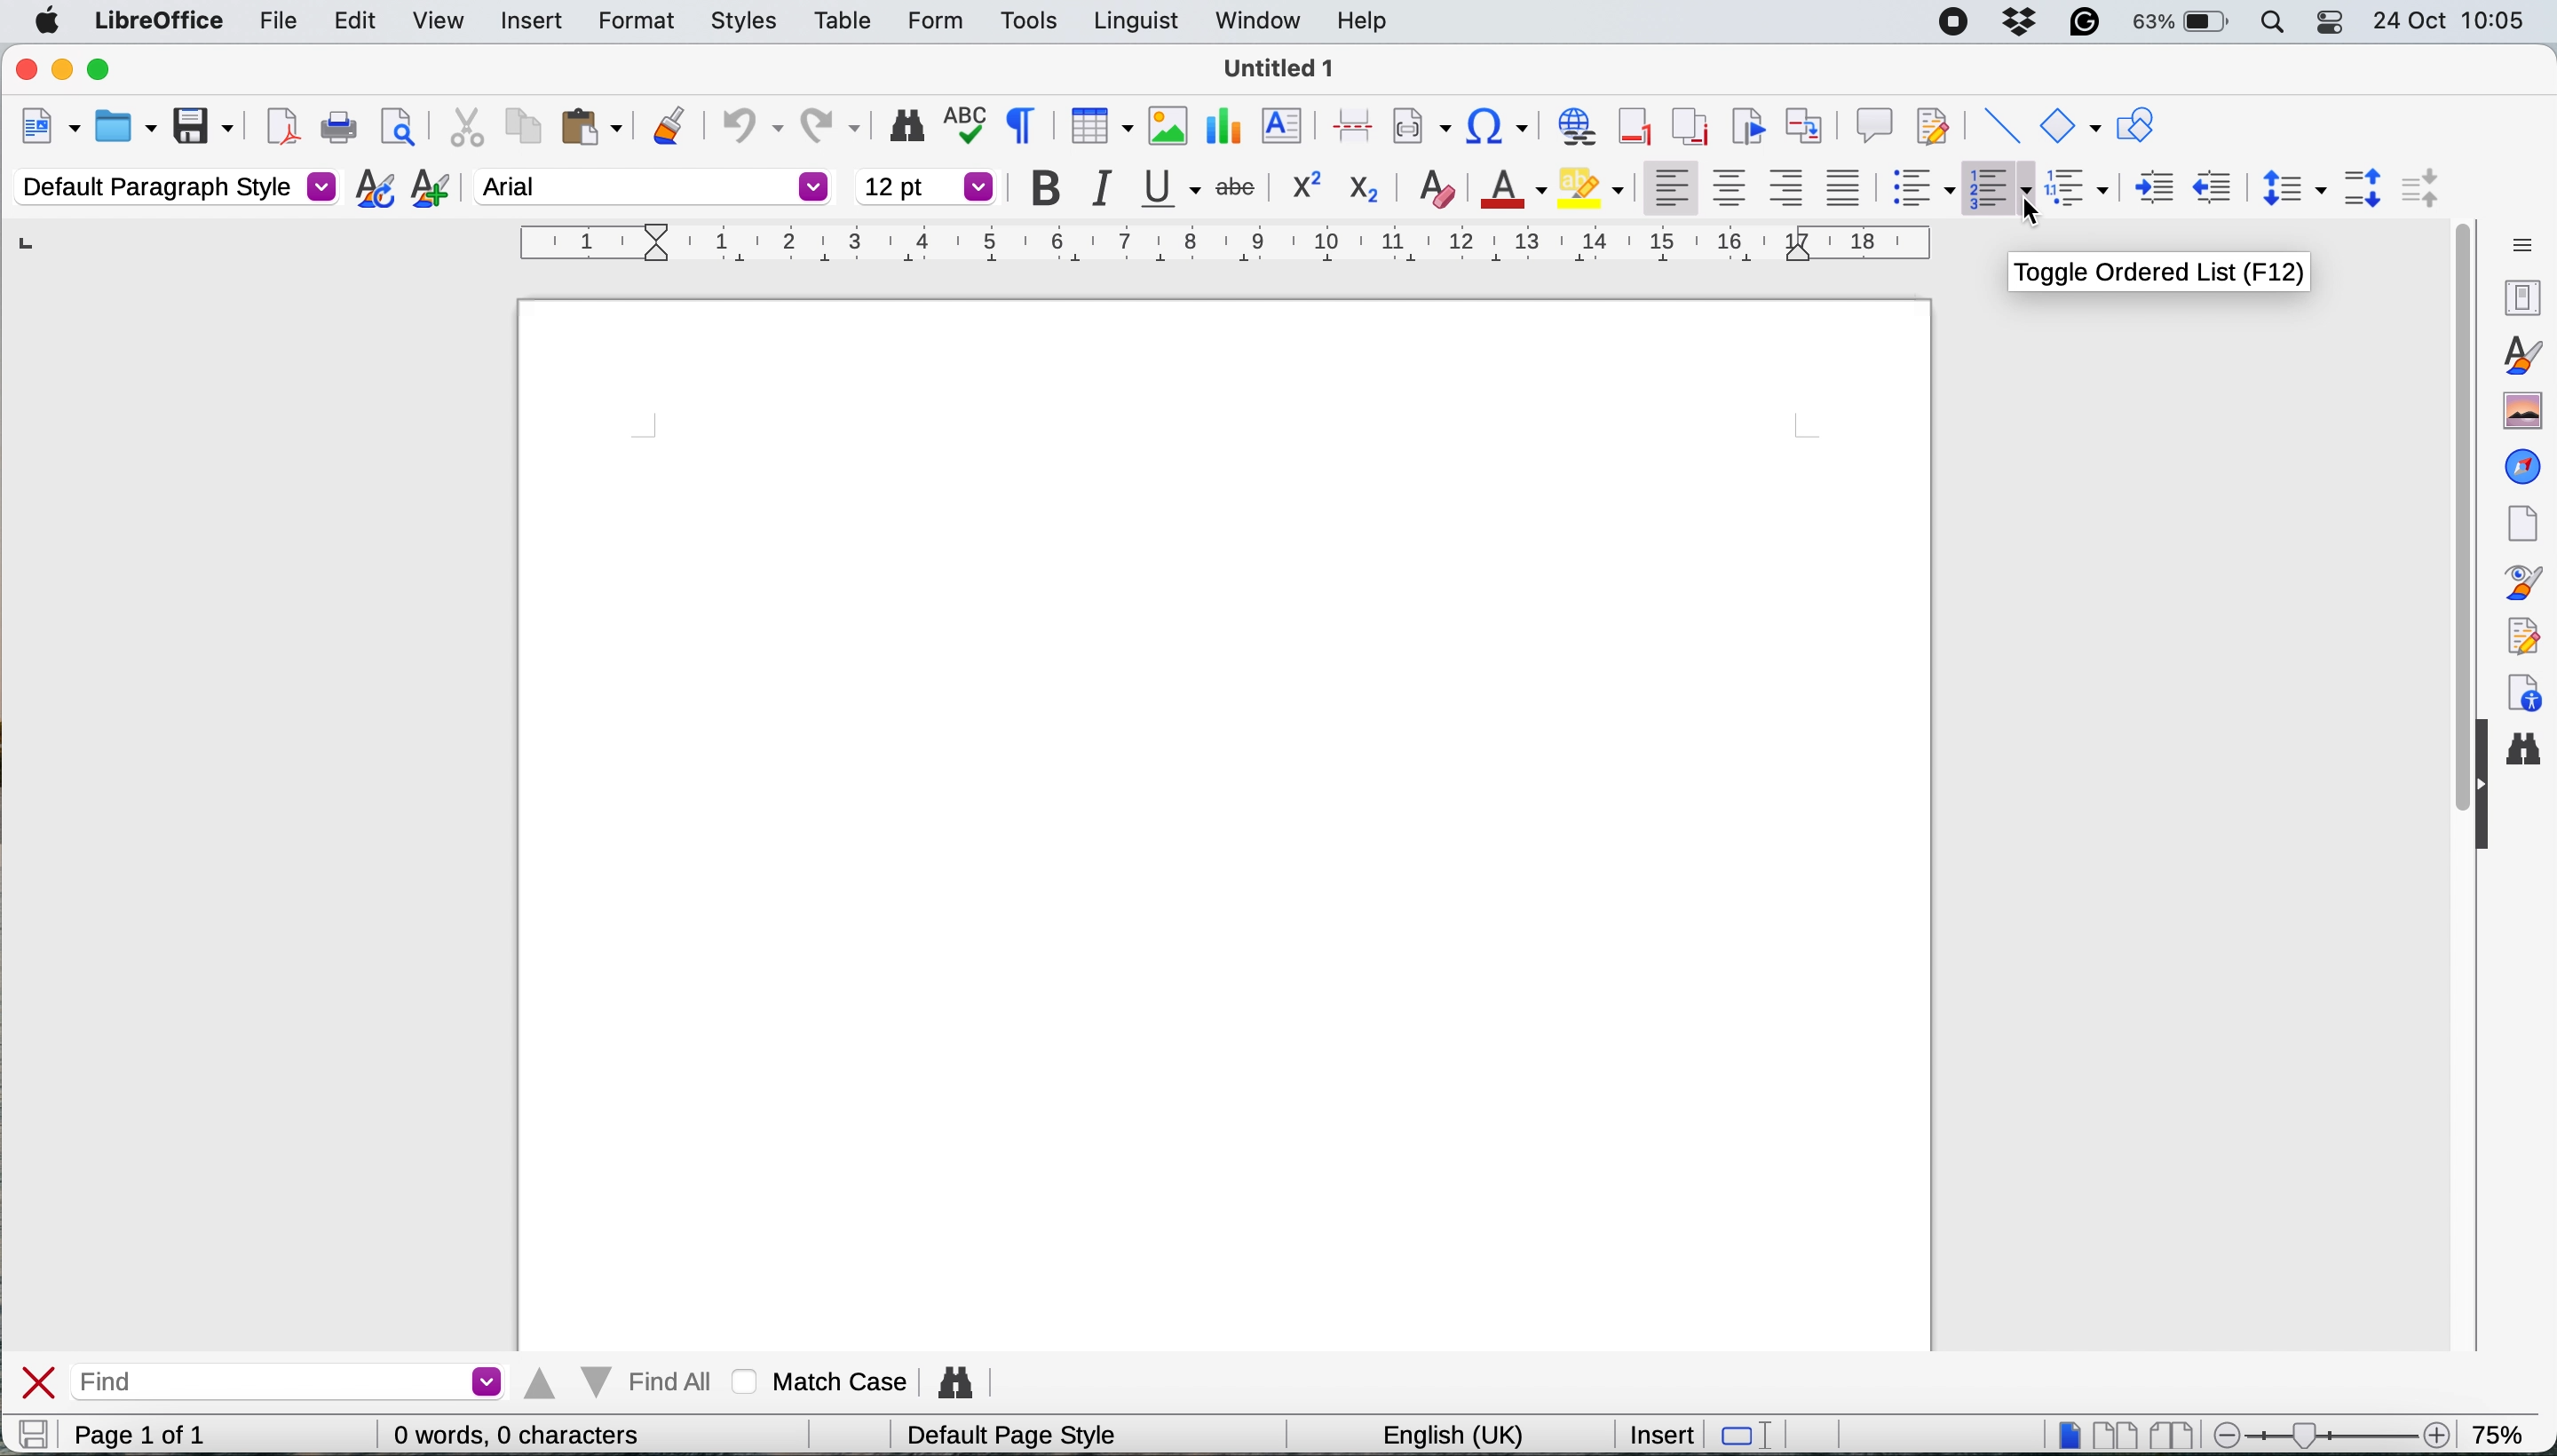  What do you see at coordinates (1576, 128) in the screenshot?
I see `insert hyperlink` at bounding box center [1576, 128].